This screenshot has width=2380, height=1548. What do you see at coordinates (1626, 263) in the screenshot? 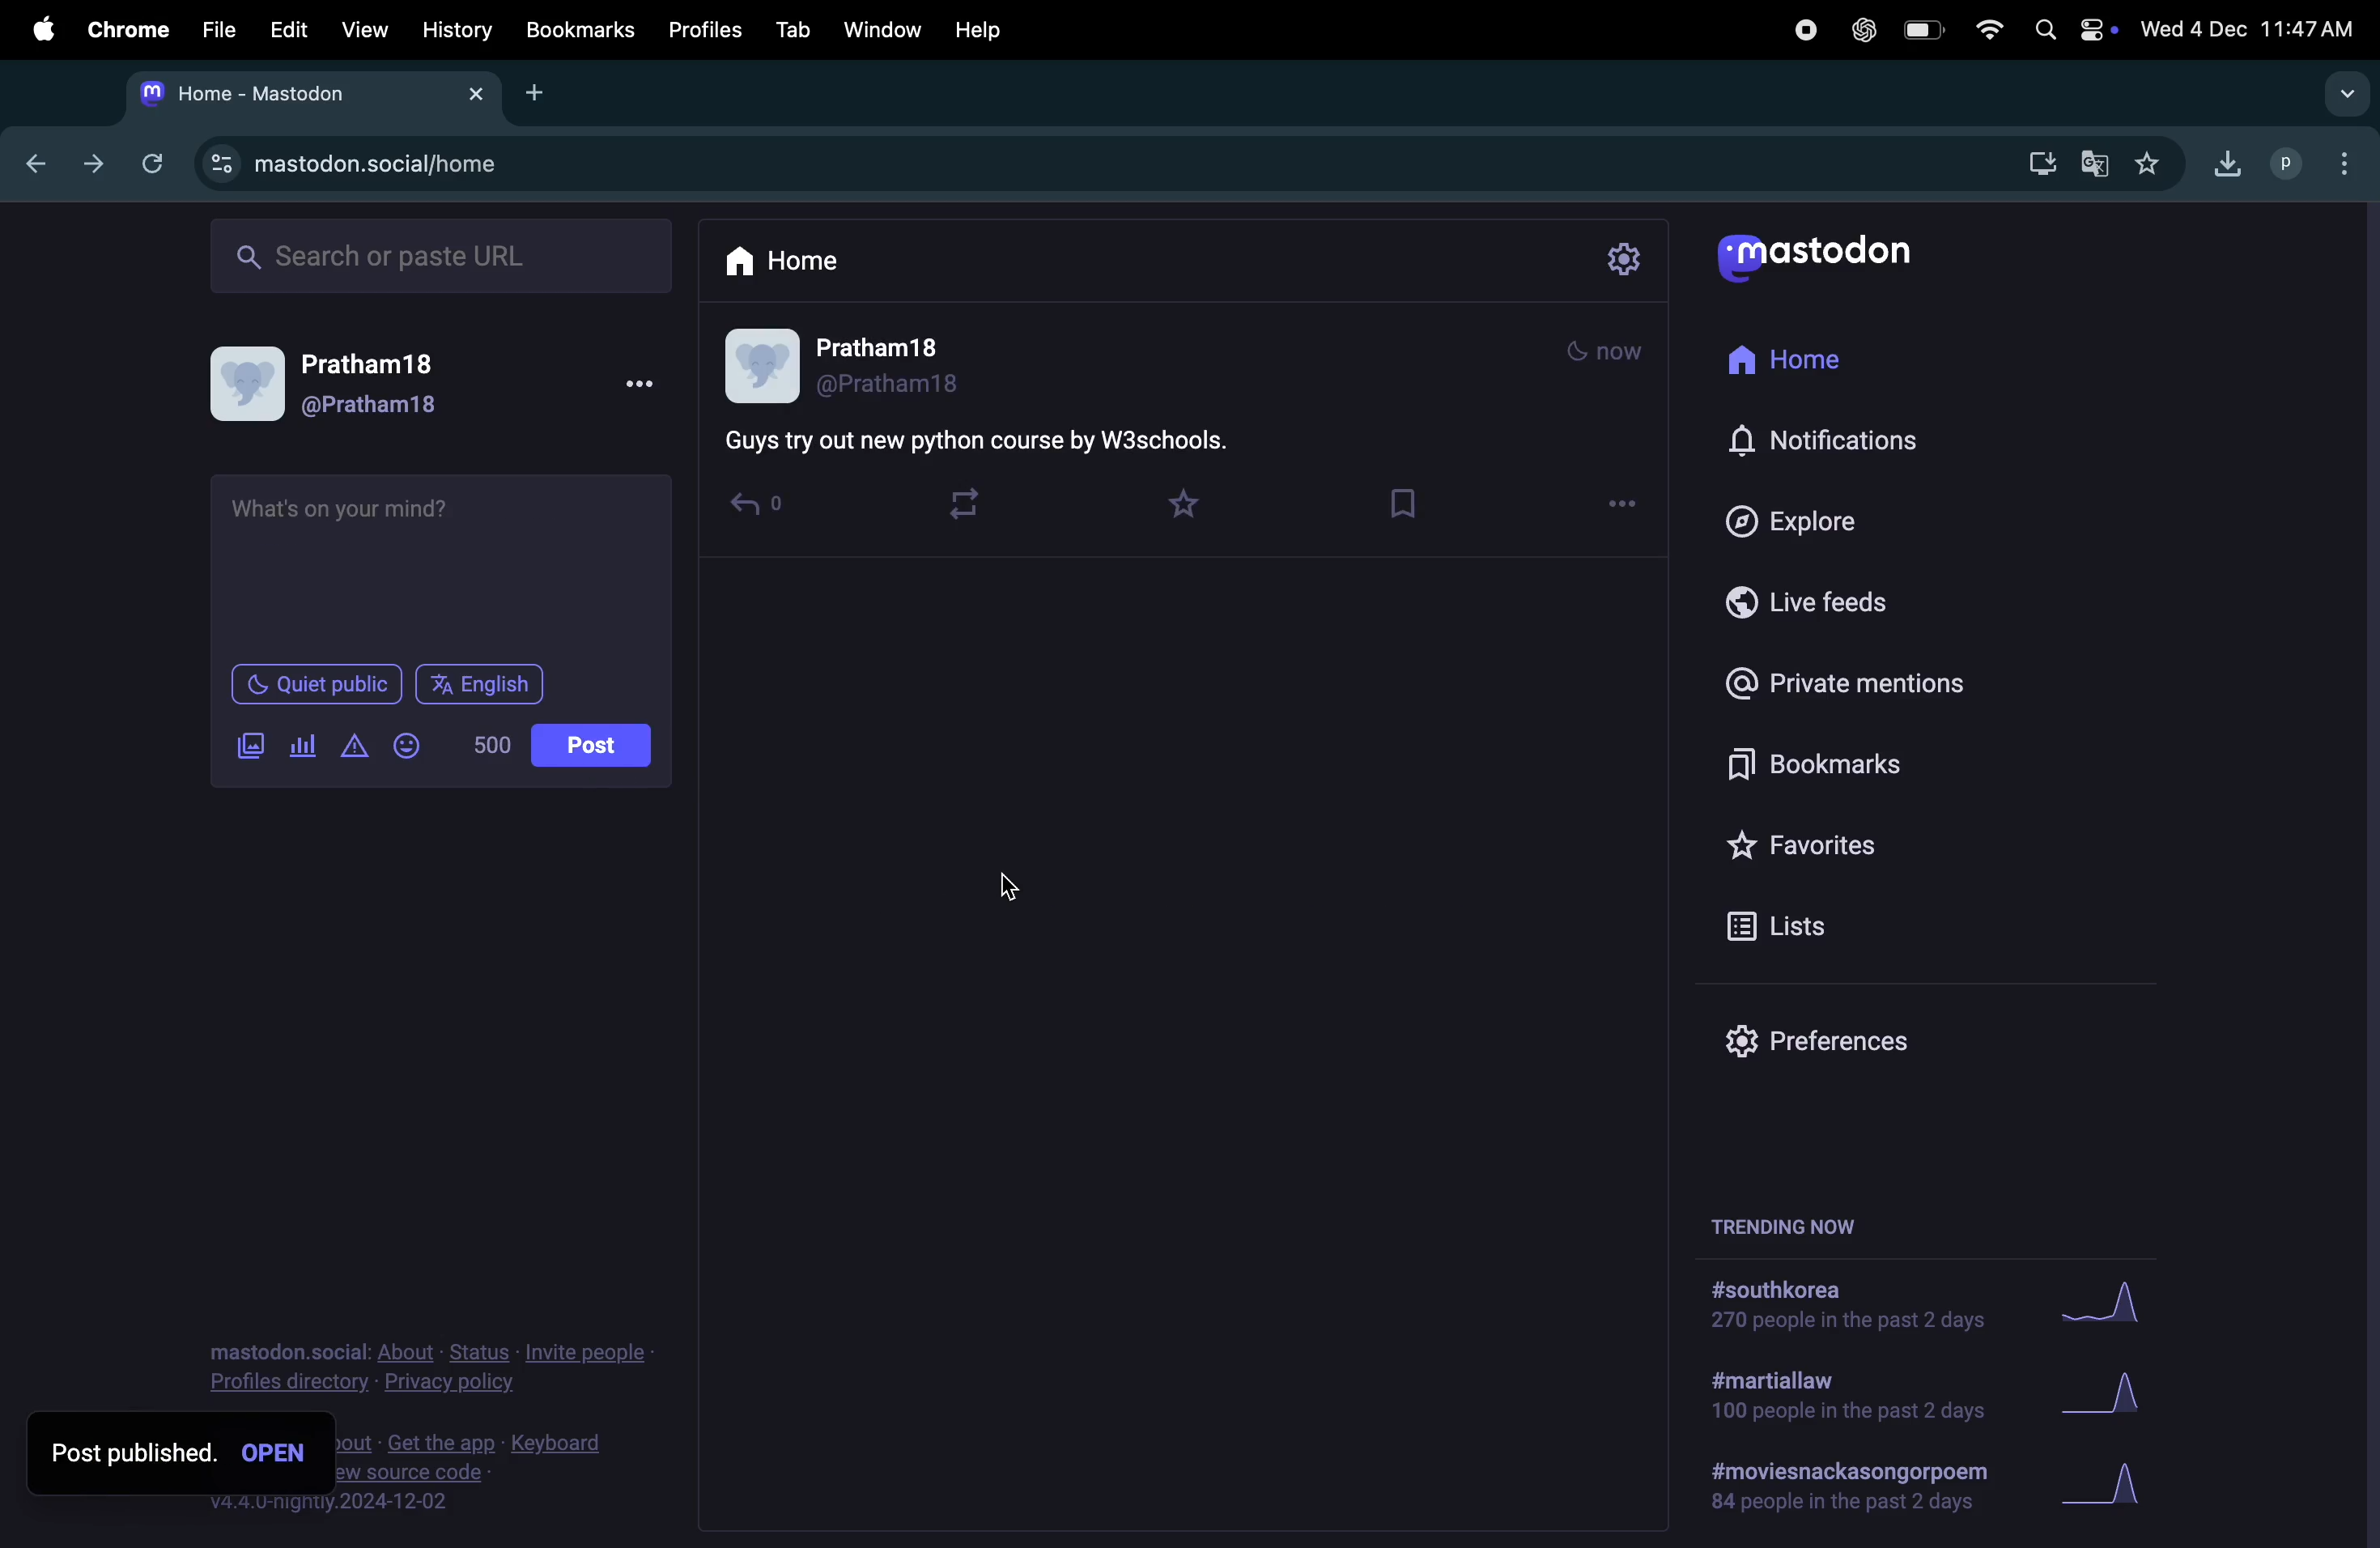
I see `setting` at bounding box center [1626, 263].